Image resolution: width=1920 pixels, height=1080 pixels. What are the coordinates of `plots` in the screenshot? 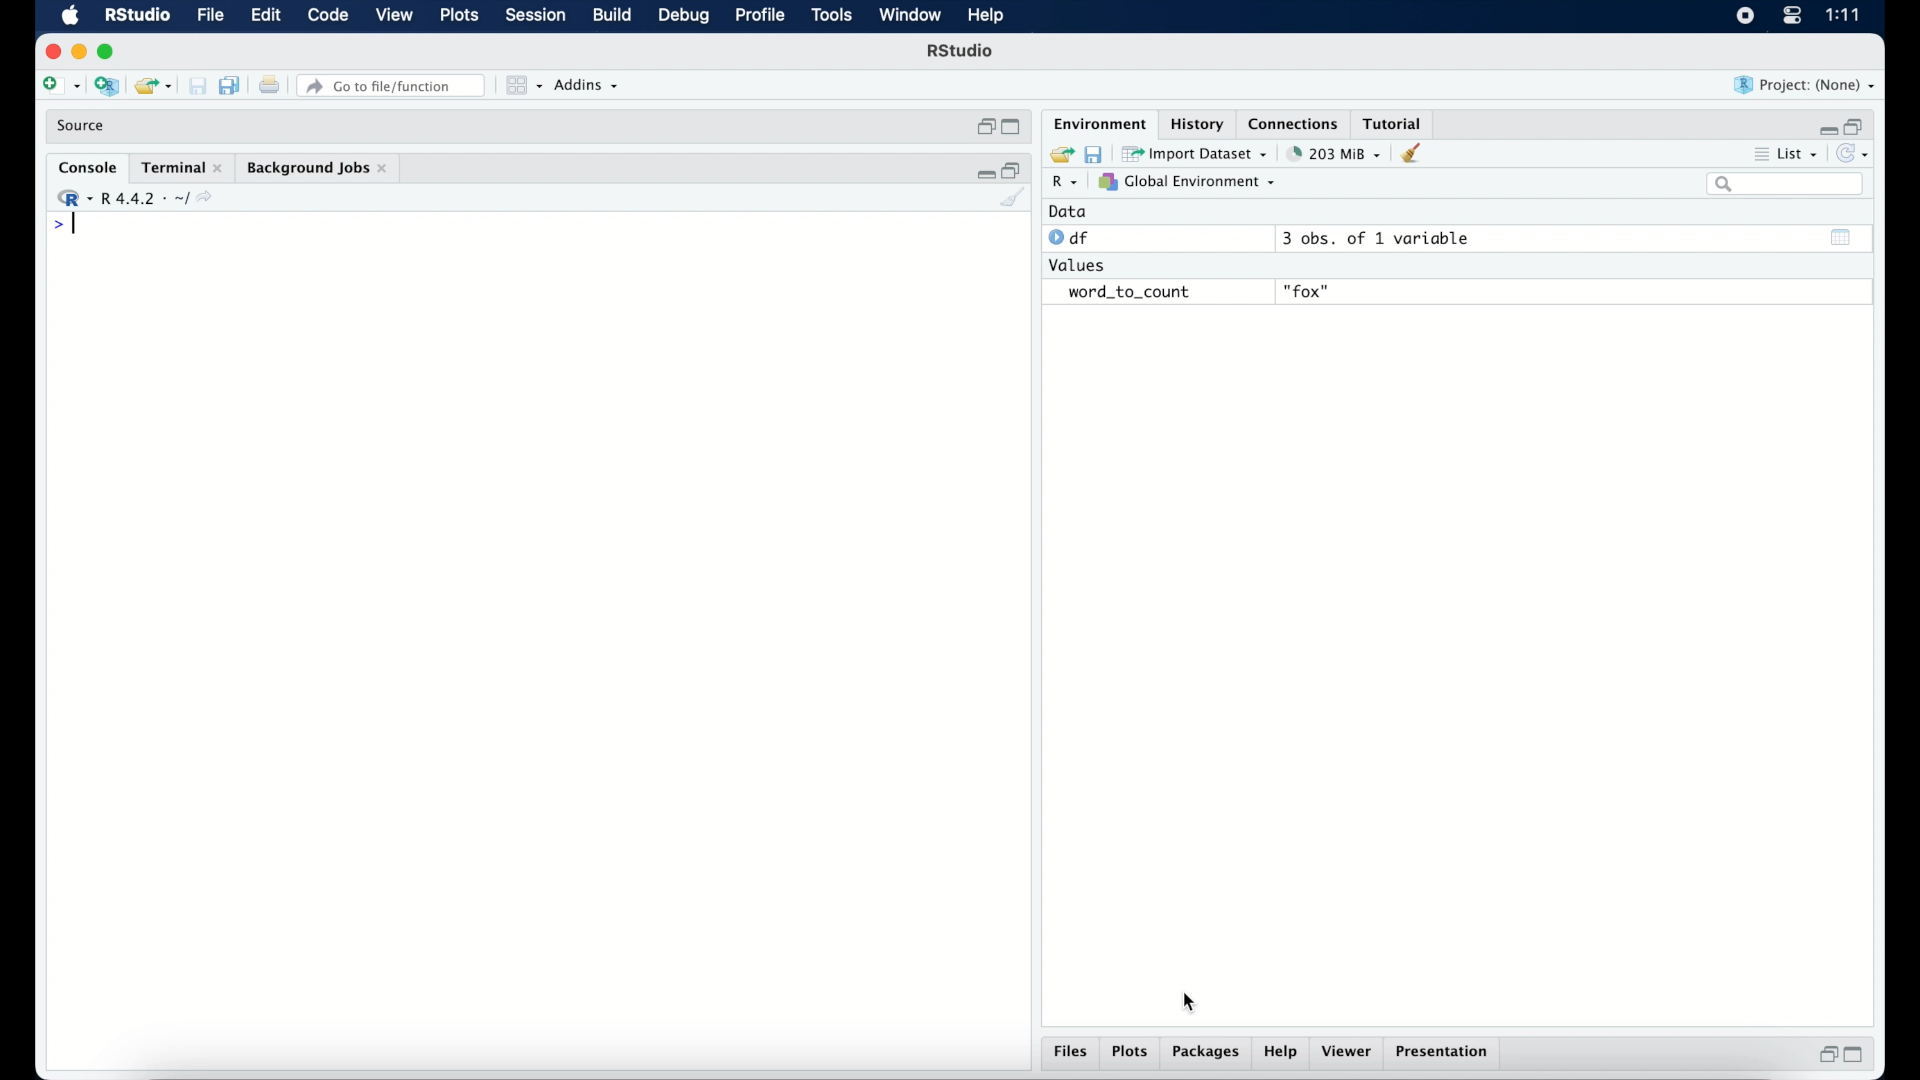 It's located at (461, 16).